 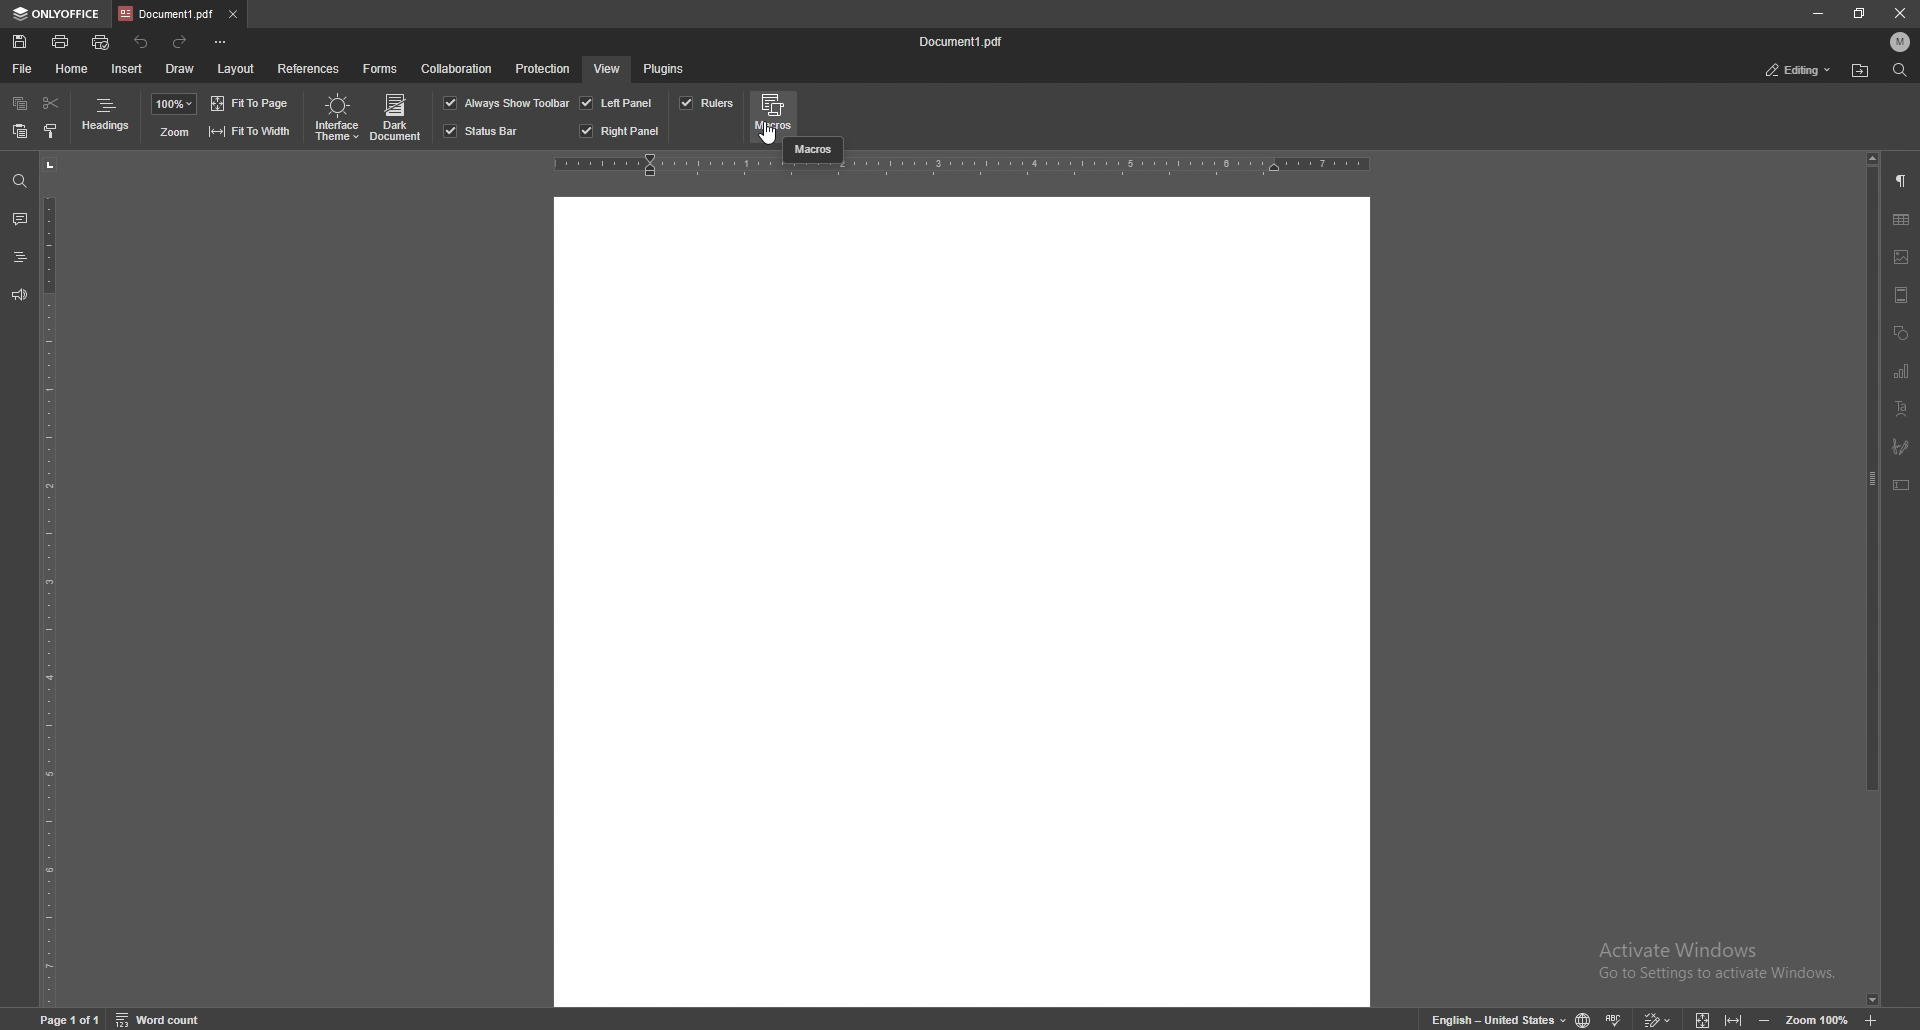 I want to click on paste, so click(x=20, y=132).